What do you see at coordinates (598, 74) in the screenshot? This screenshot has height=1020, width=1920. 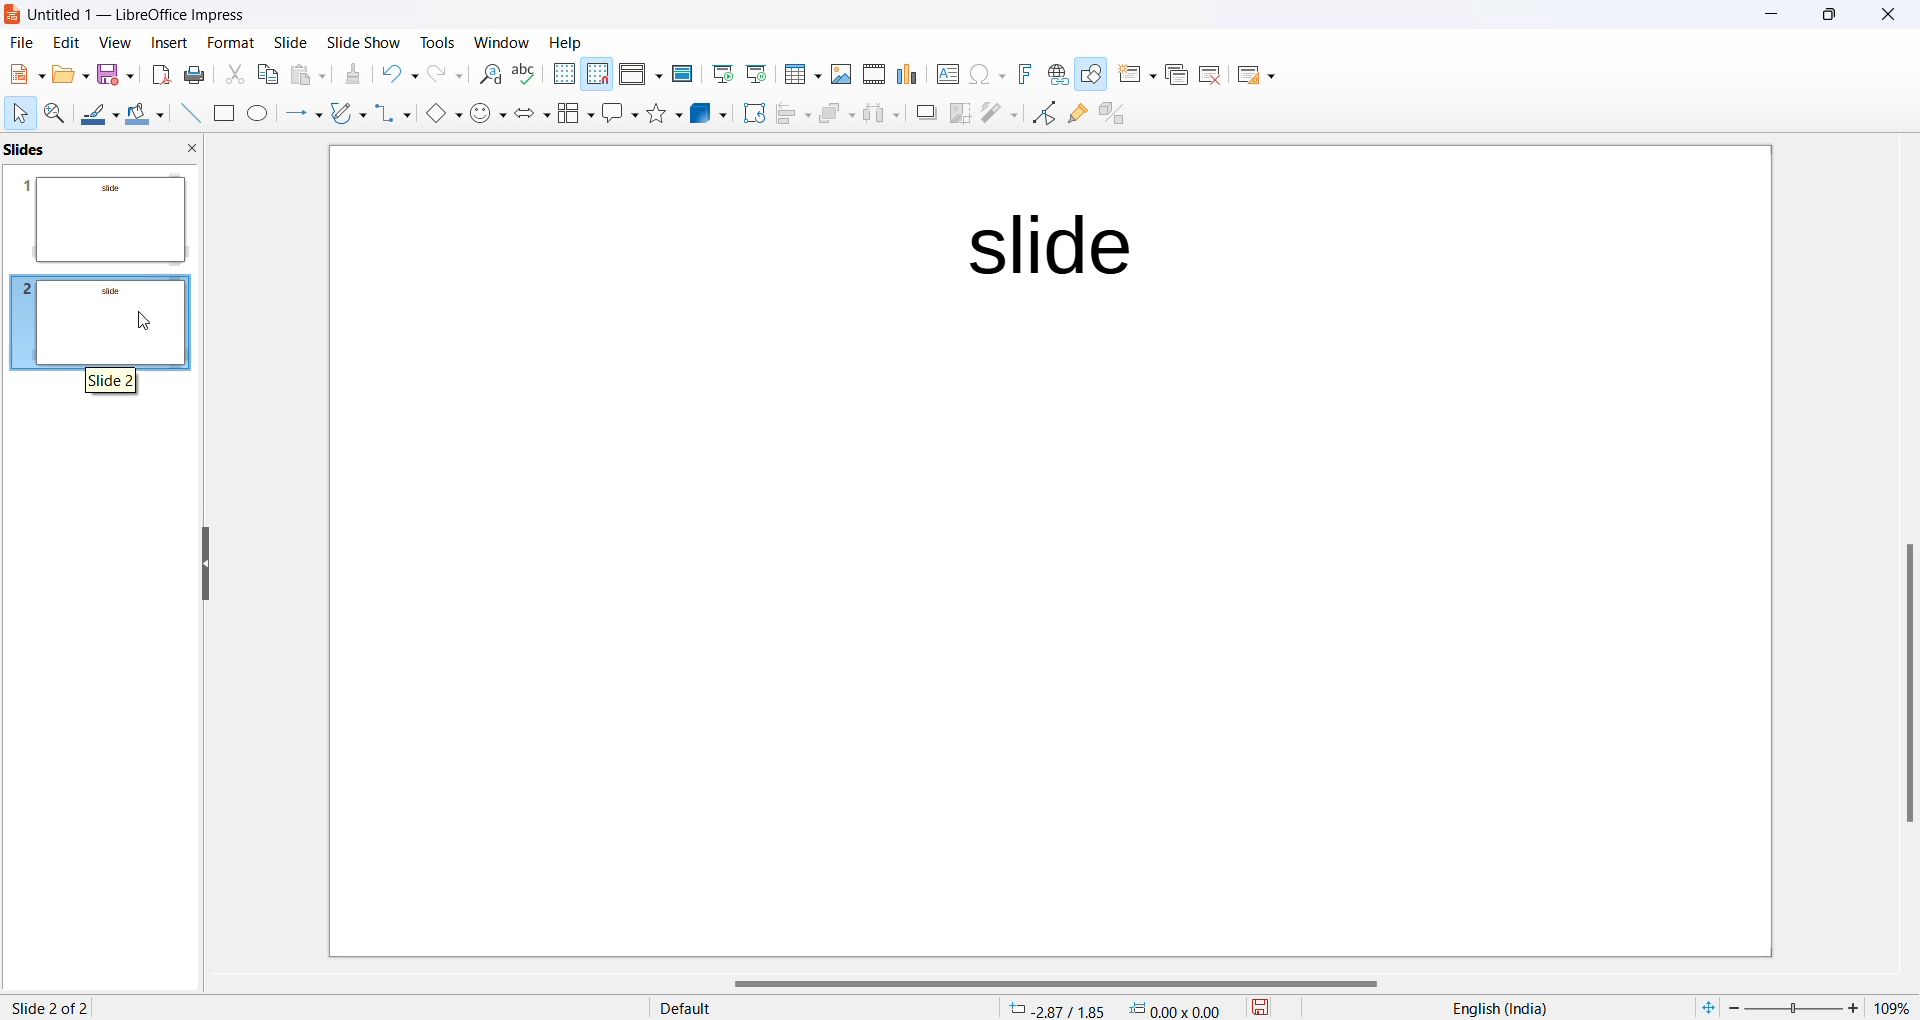 I see `Snap to grid` at bounding box center [598, 74].